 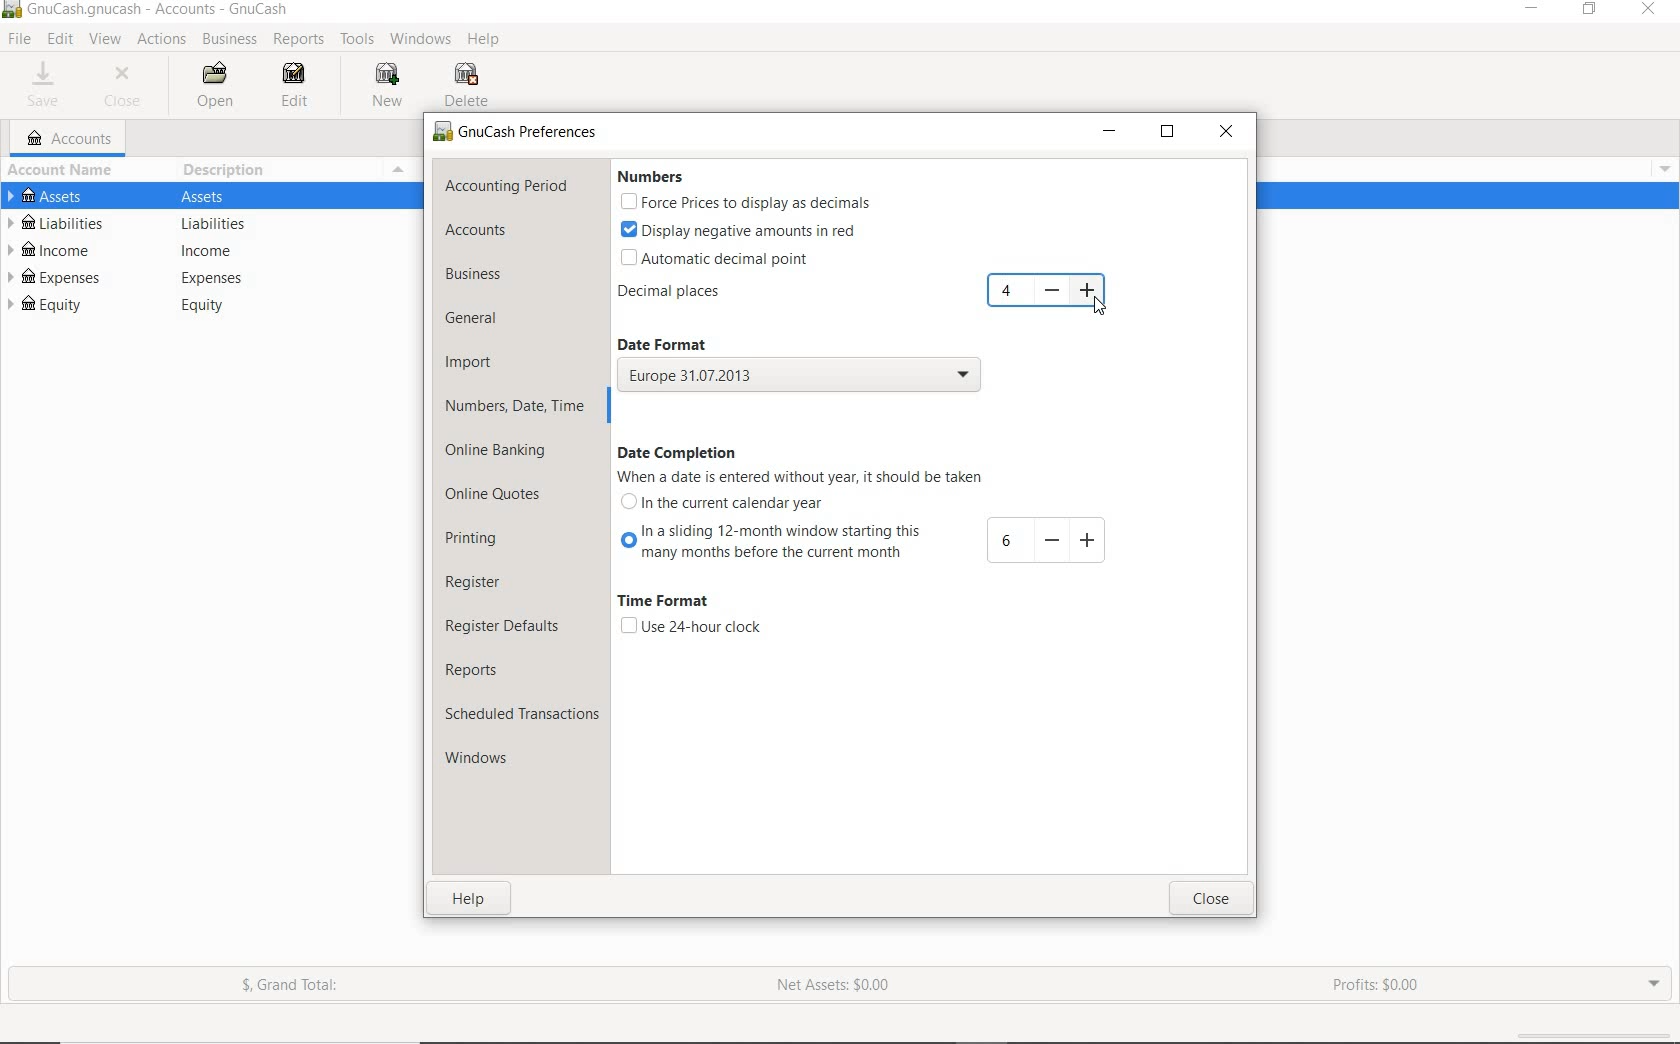 What do you see at coordinates (231, 40) in the screenshot?
I see `BUSINESS` at bounding box center [231, 40].